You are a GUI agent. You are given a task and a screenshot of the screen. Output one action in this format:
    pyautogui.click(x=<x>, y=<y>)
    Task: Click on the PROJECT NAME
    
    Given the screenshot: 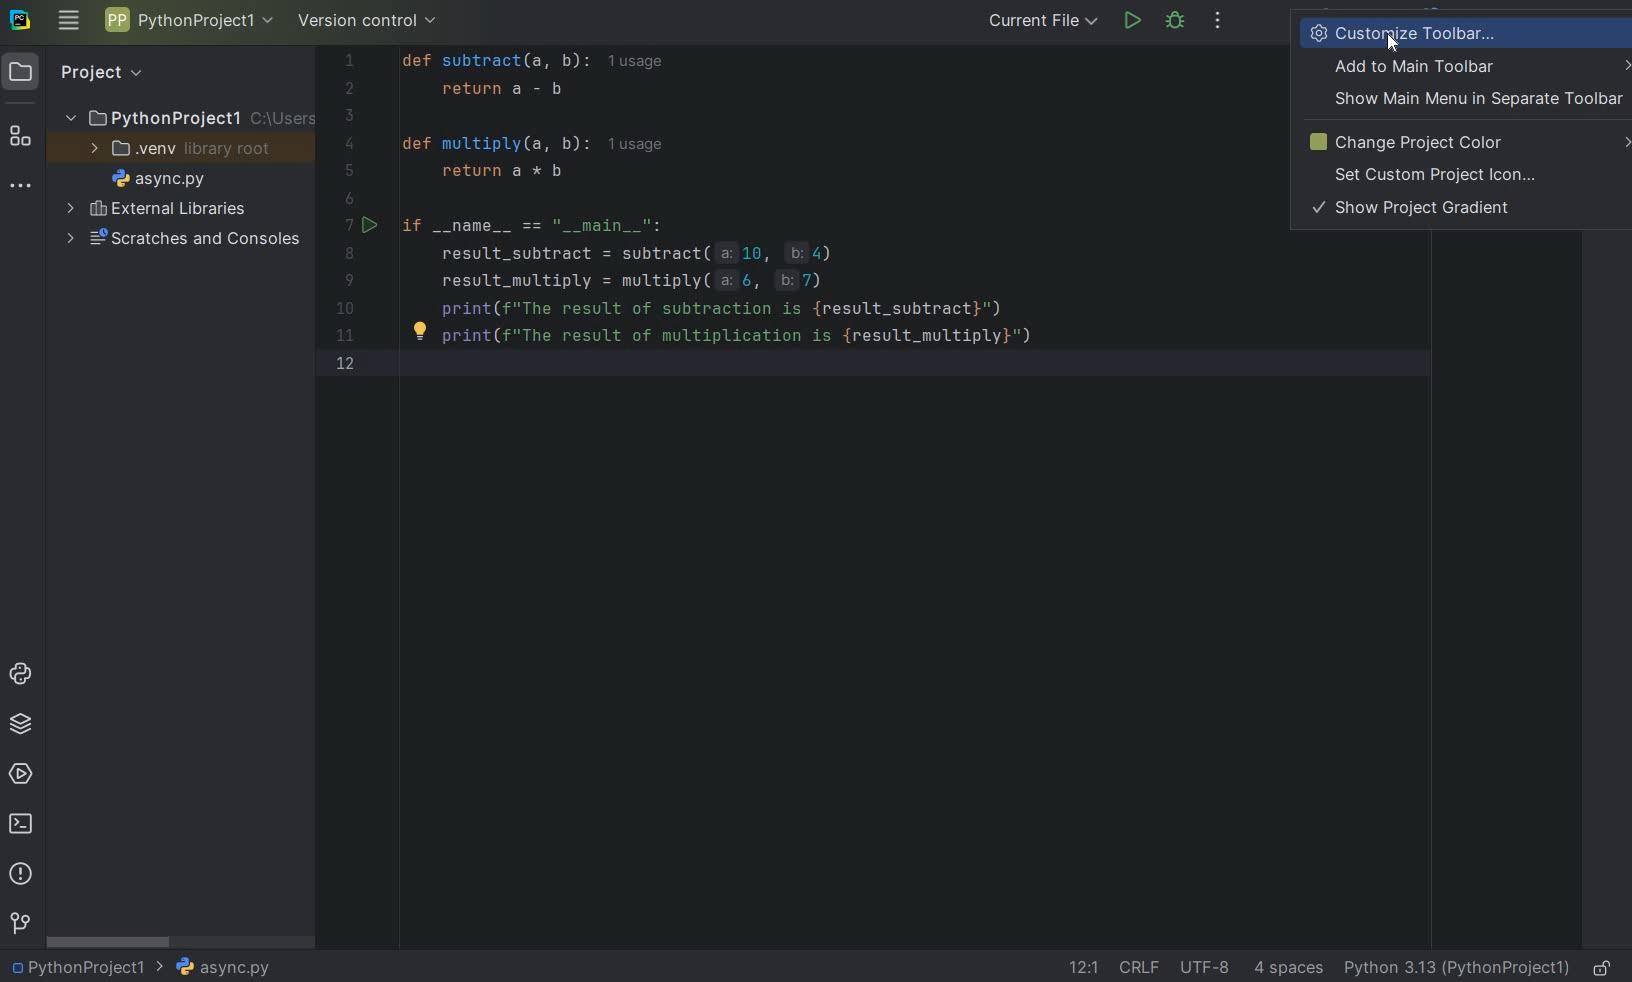 What is the action you would take?
    pyautogui.click(x=187, y=116)
    